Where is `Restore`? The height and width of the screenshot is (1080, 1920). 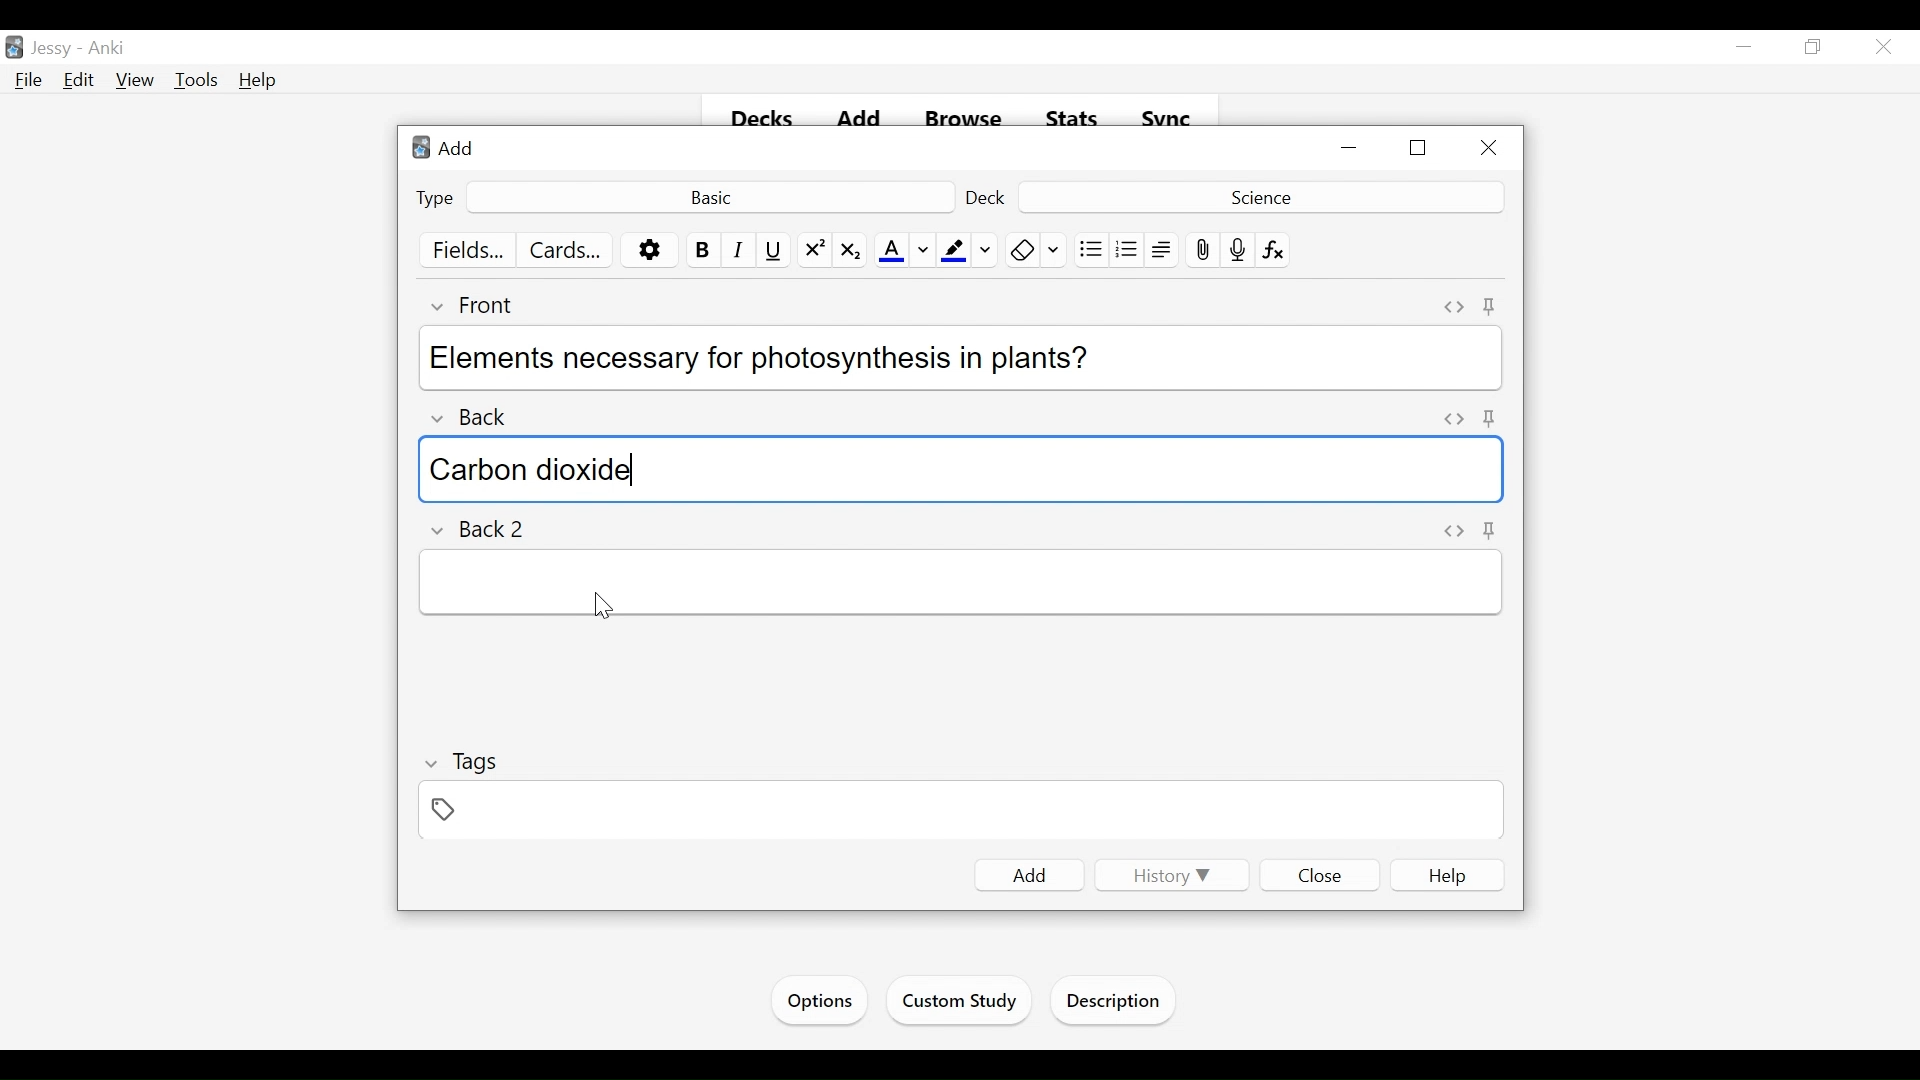
Restore is located at coordinates (1420, 149).